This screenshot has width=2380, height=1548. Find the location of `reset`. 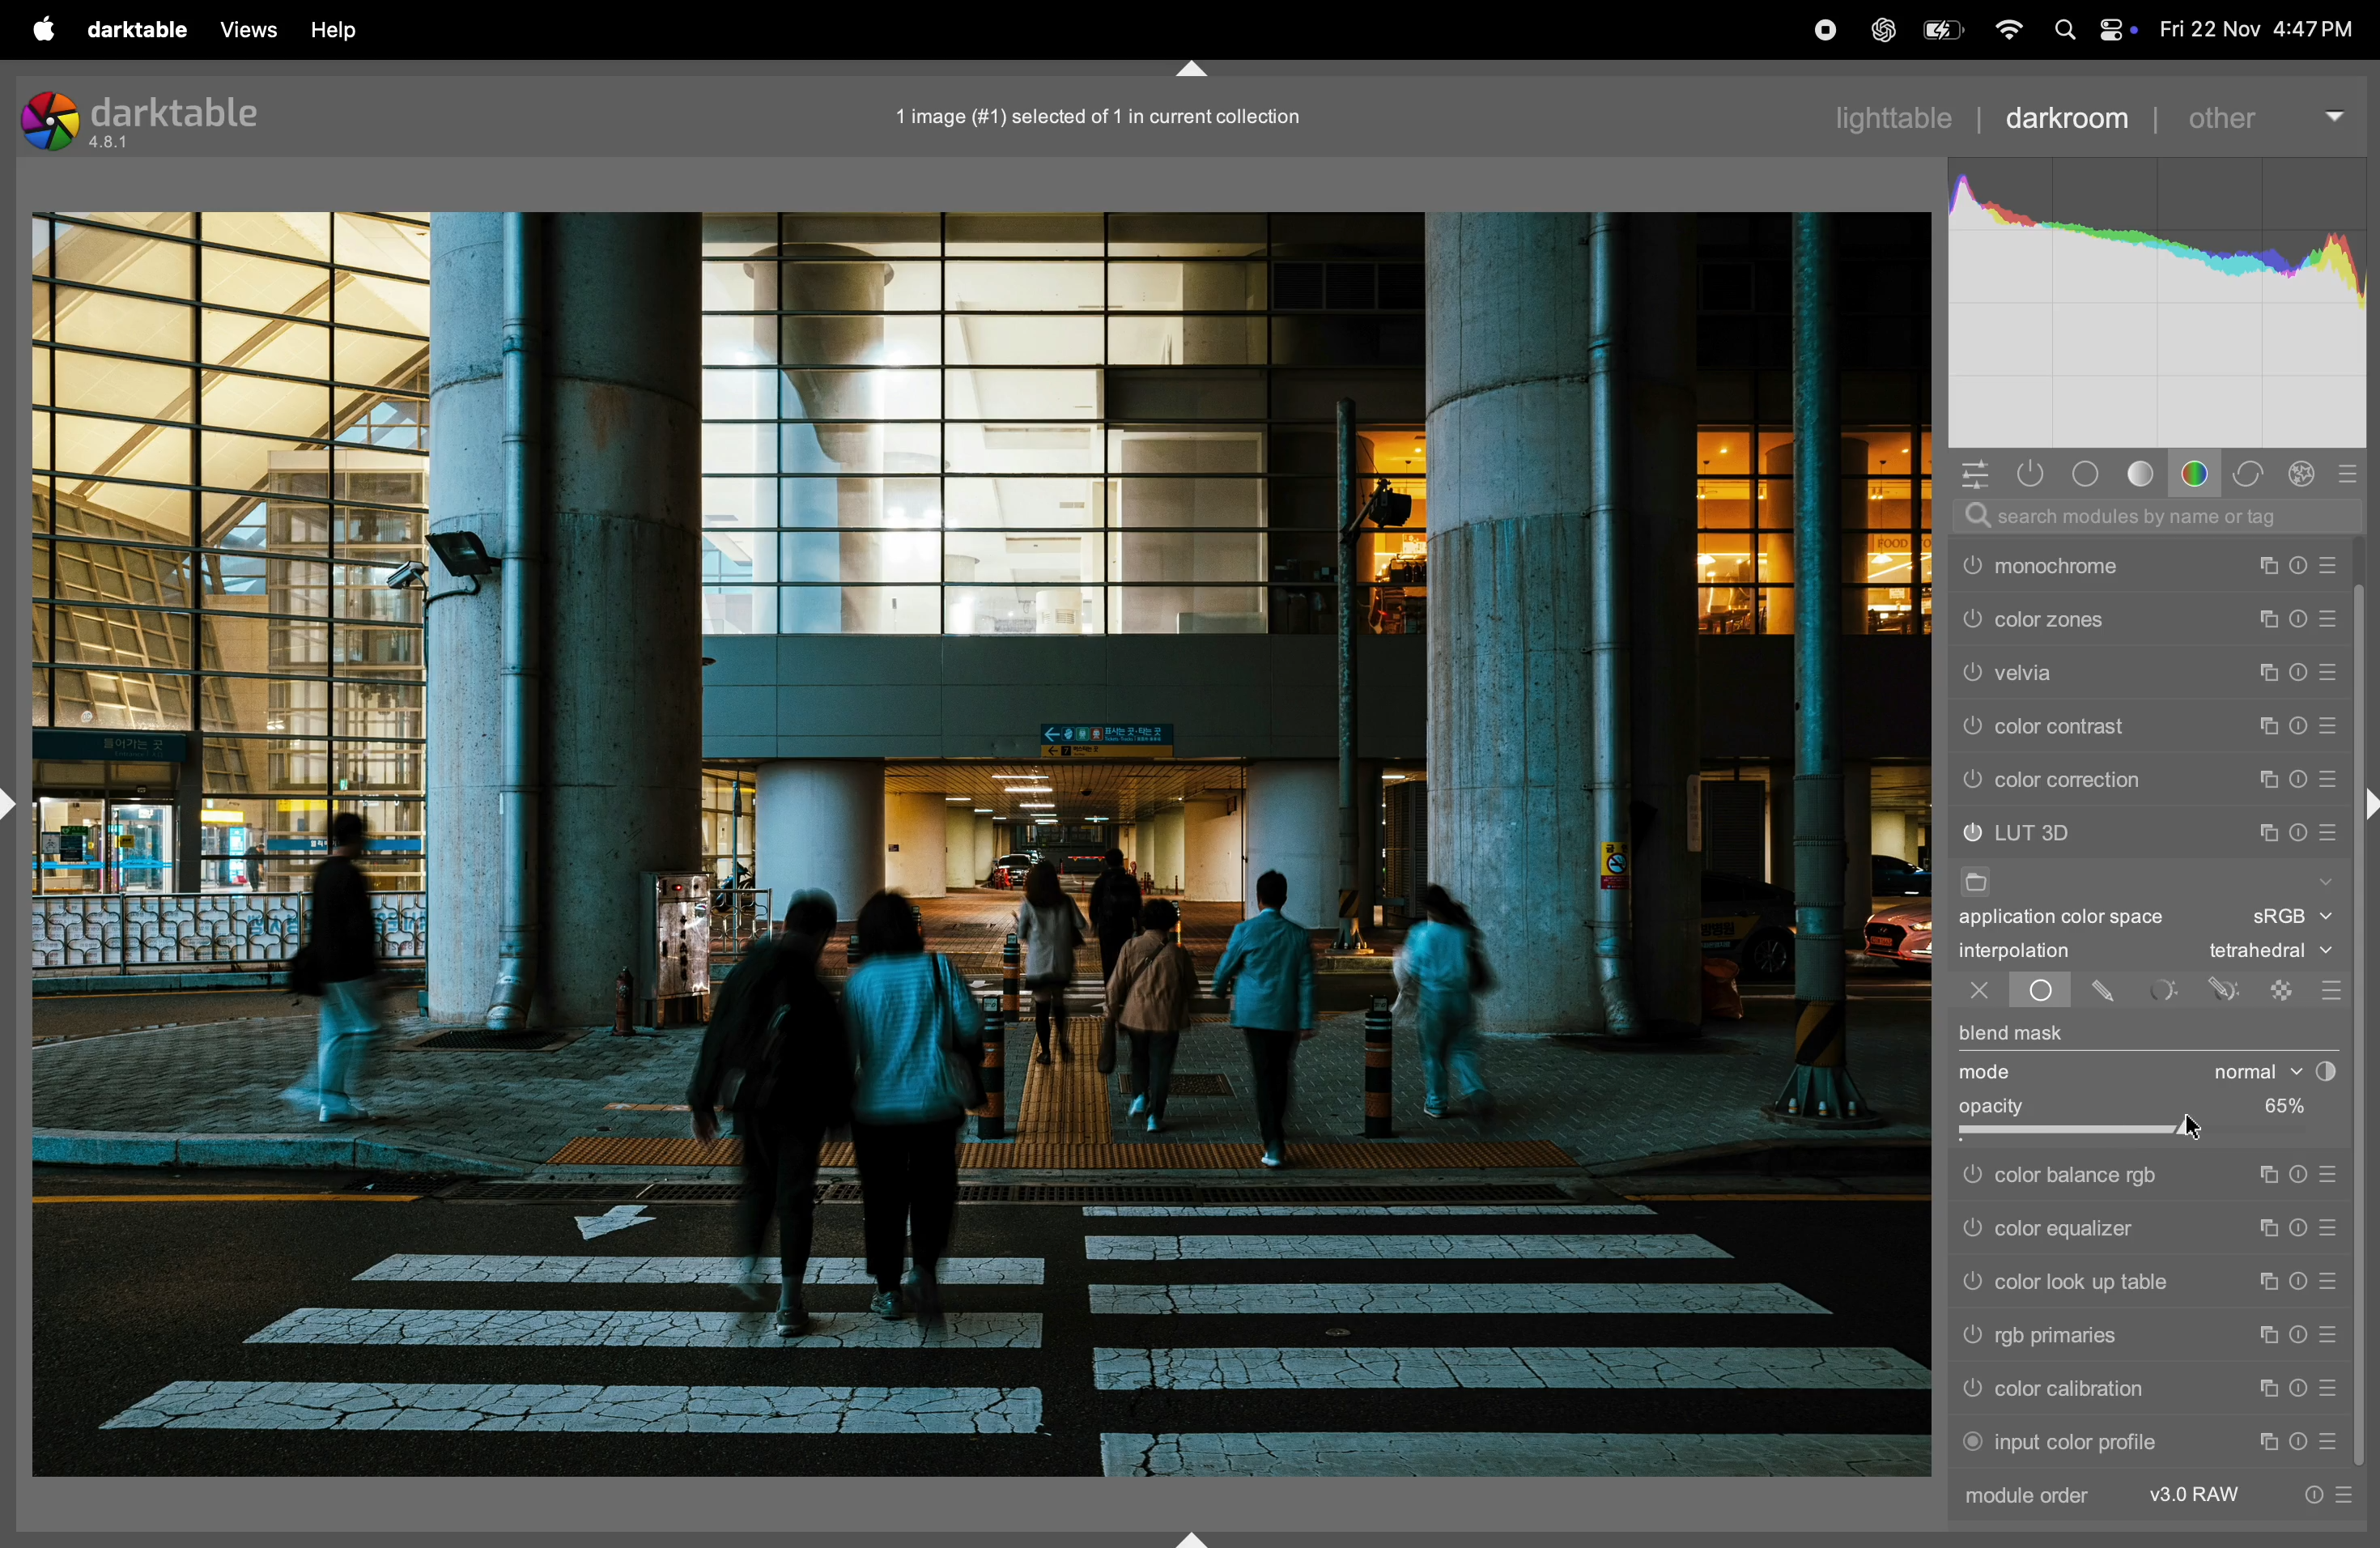

reset is located at coordinates (2299, 614).